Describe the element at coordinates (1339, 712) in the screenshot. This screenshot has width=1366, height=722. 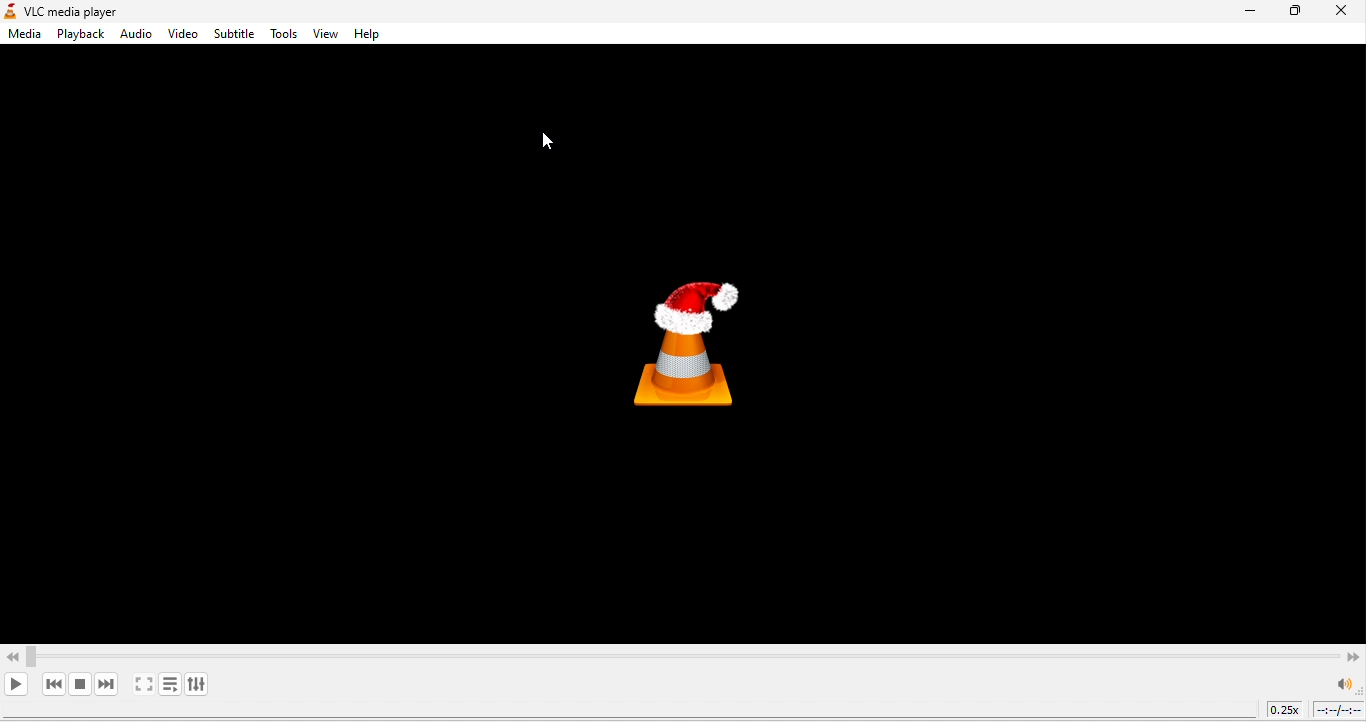
I see `timeline` at that location.